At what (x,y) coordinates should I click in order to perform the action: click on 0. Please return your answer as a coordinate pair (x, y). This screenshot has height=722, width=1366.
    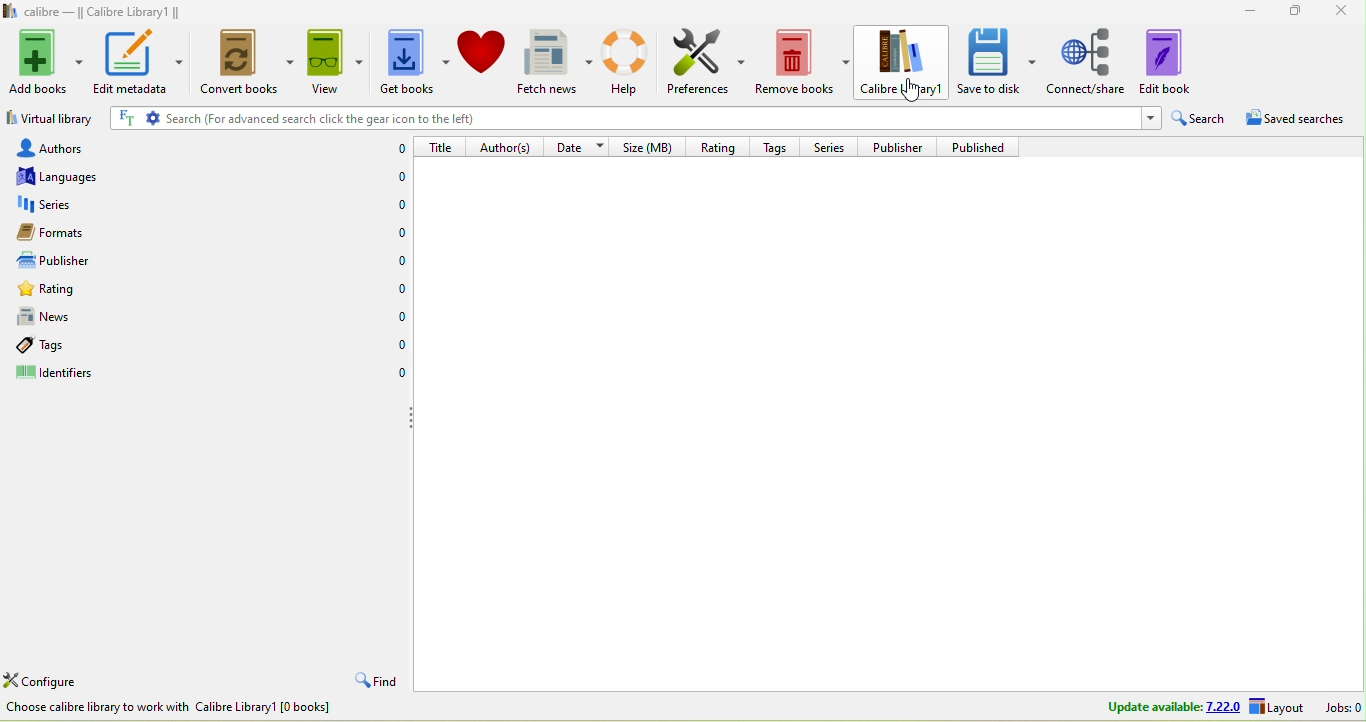
    Looking at the image, I should click on (395, 317).